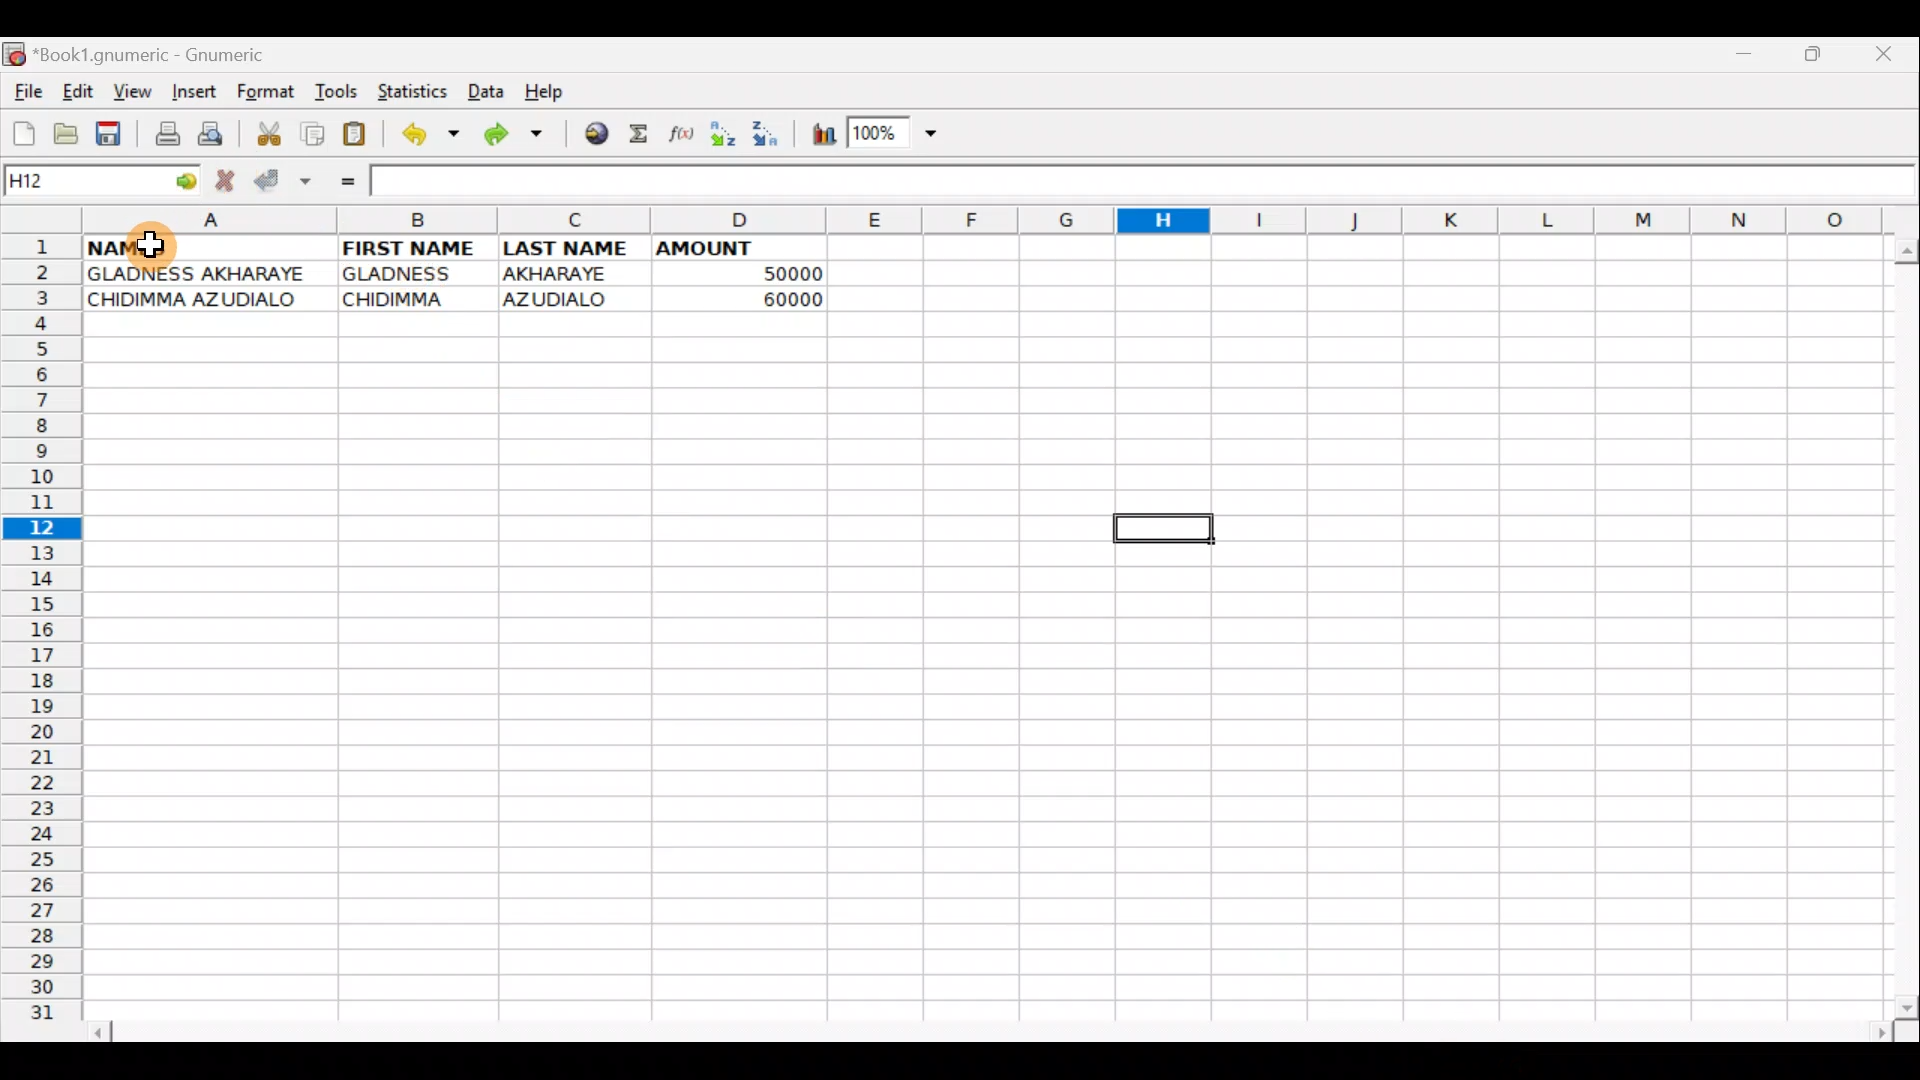 This screenshot has width=1920, height=1080. I want to click on CHIDIMMA AZUDIALO, so click(202, 302).